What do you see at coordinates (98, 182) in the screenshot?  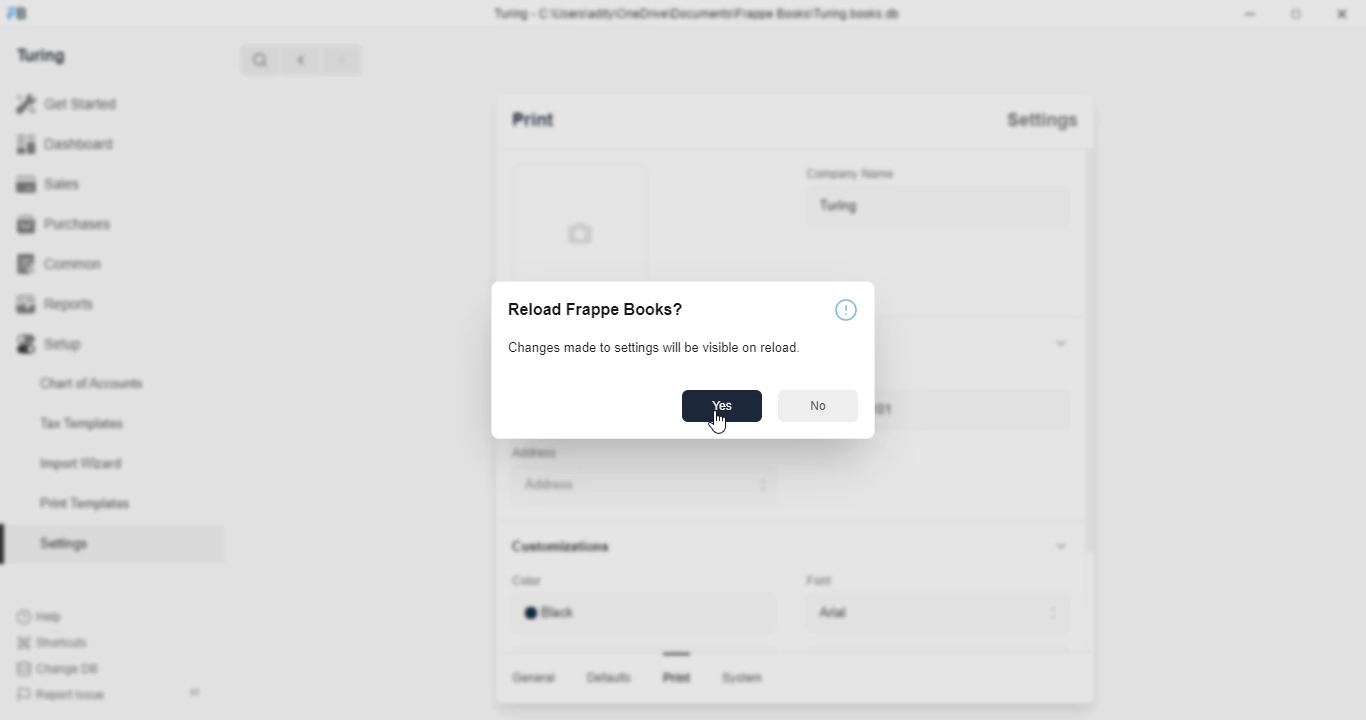 I see `Sales` at bounding box center [98, 182].